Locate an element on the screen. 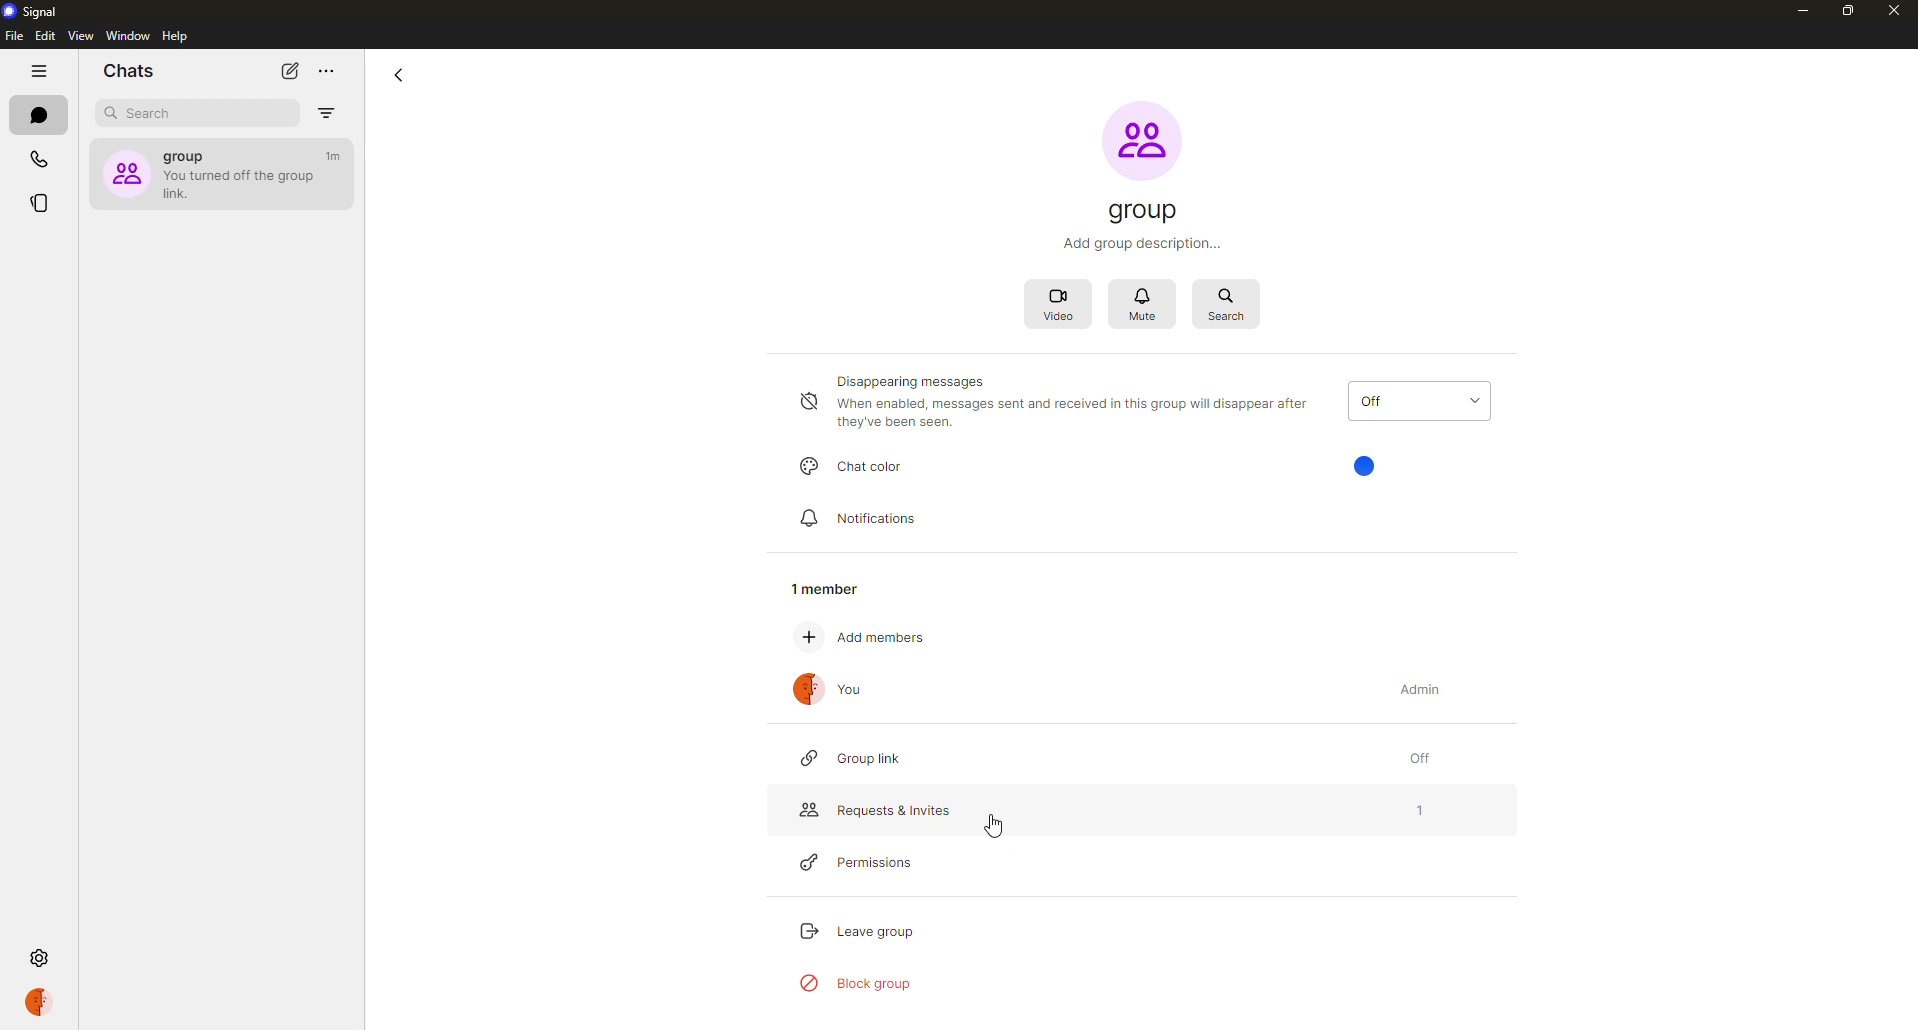 This screenshot has width=1918, height=1030. hide tabs is located at coordinates (36, 74).